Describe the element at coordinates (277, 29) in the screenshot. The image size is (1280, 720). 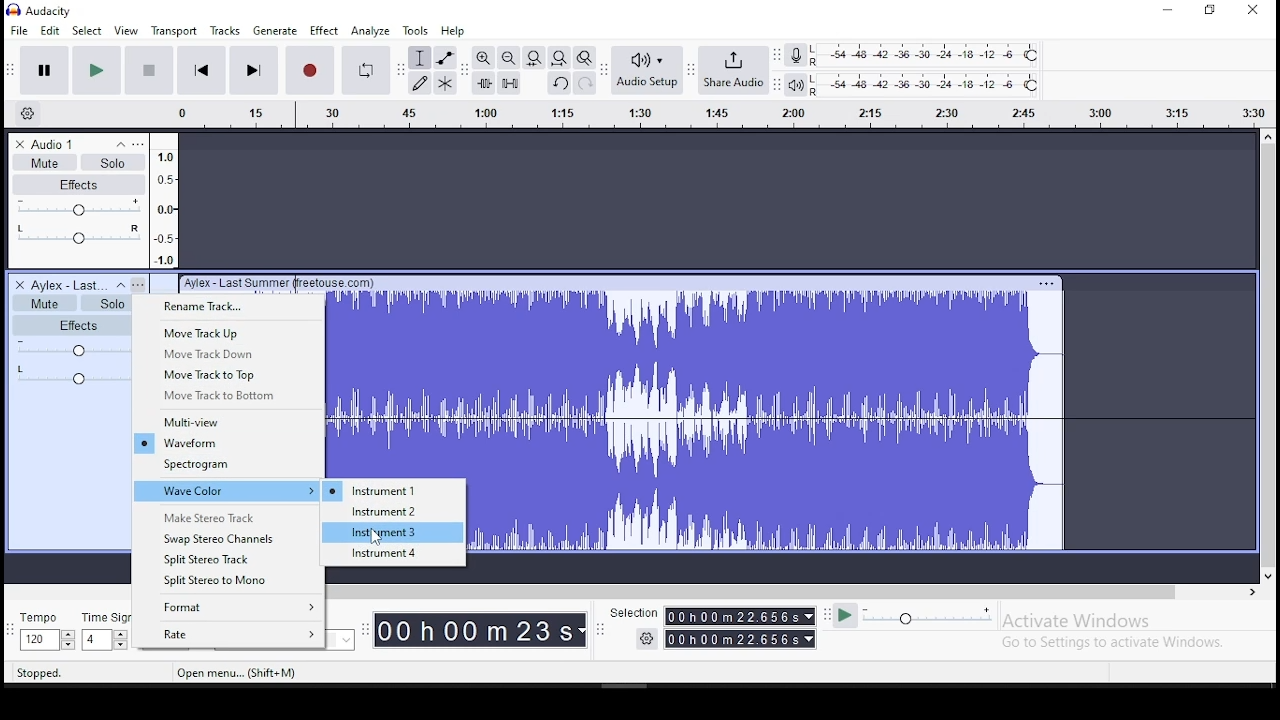
I see `generate` at that location.